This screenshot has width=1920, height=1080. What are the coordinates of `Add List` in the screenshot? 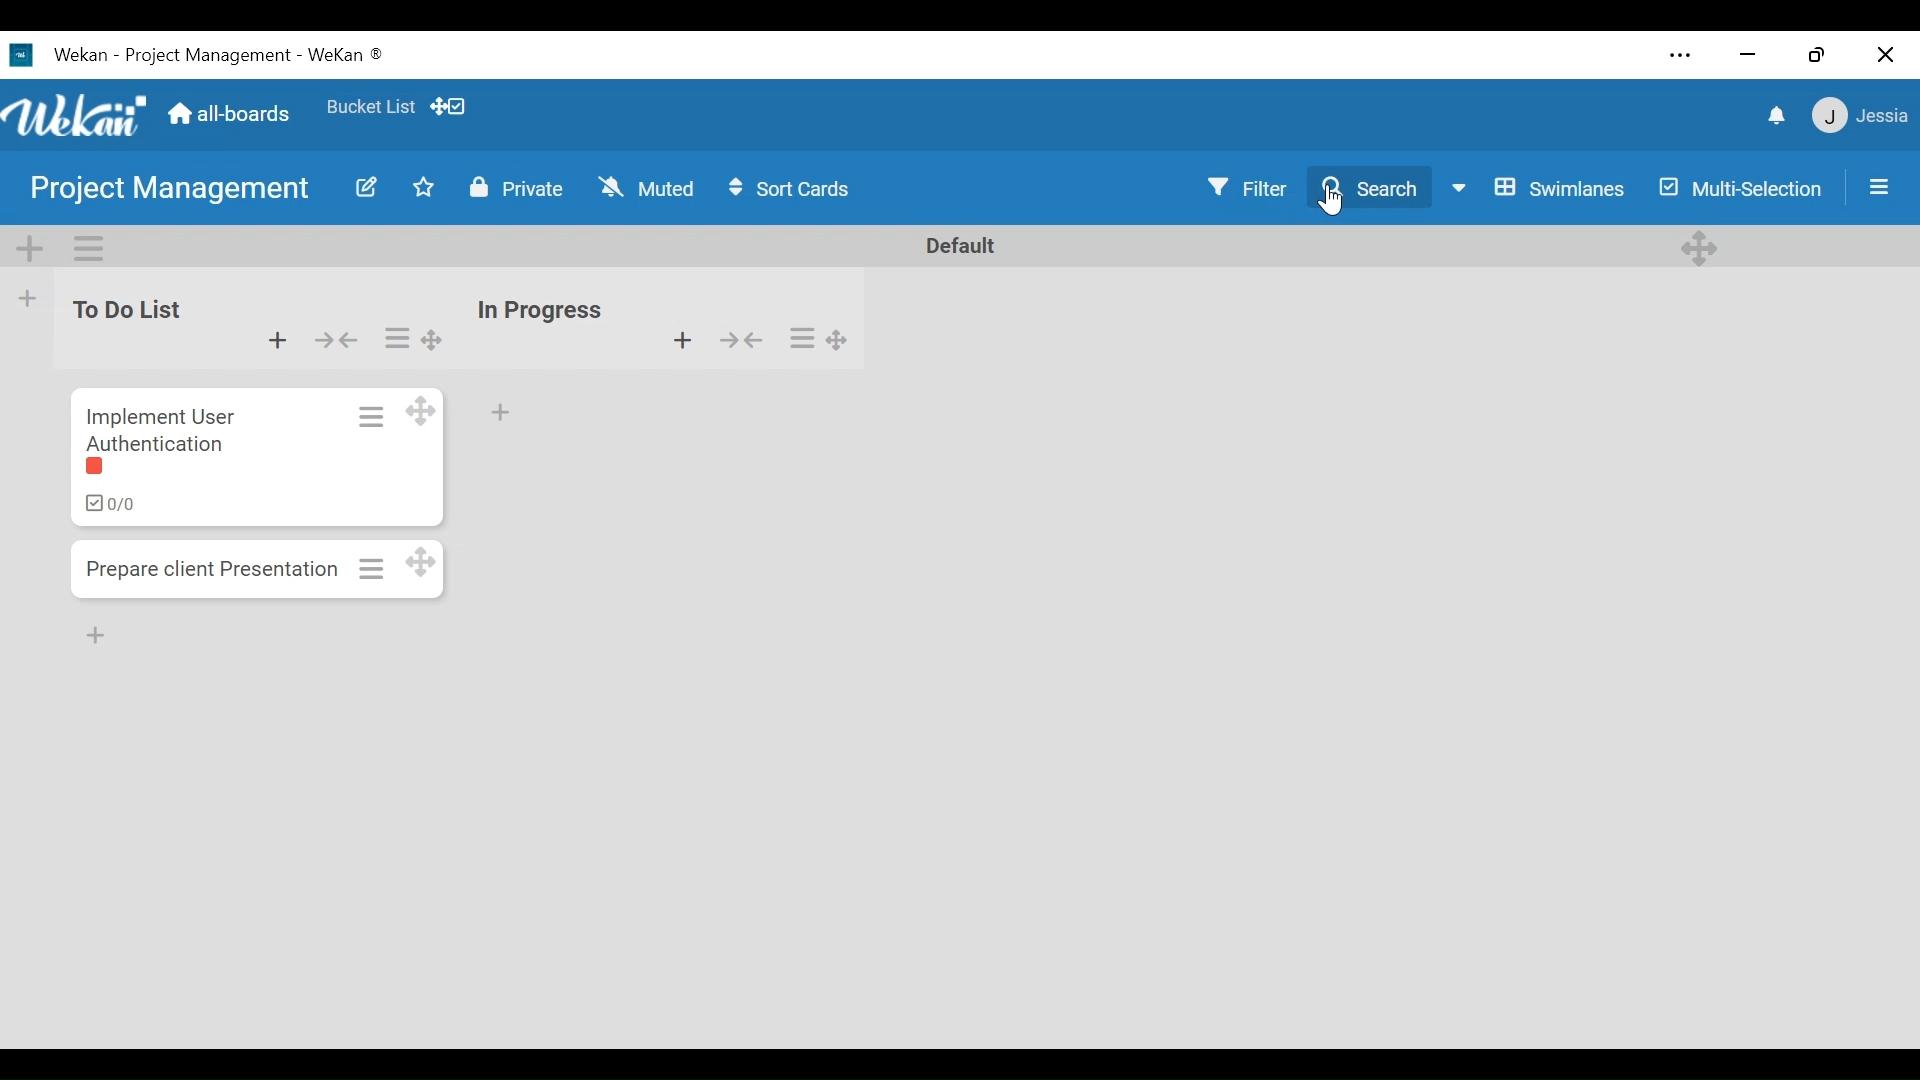 It's located at (31, 299).